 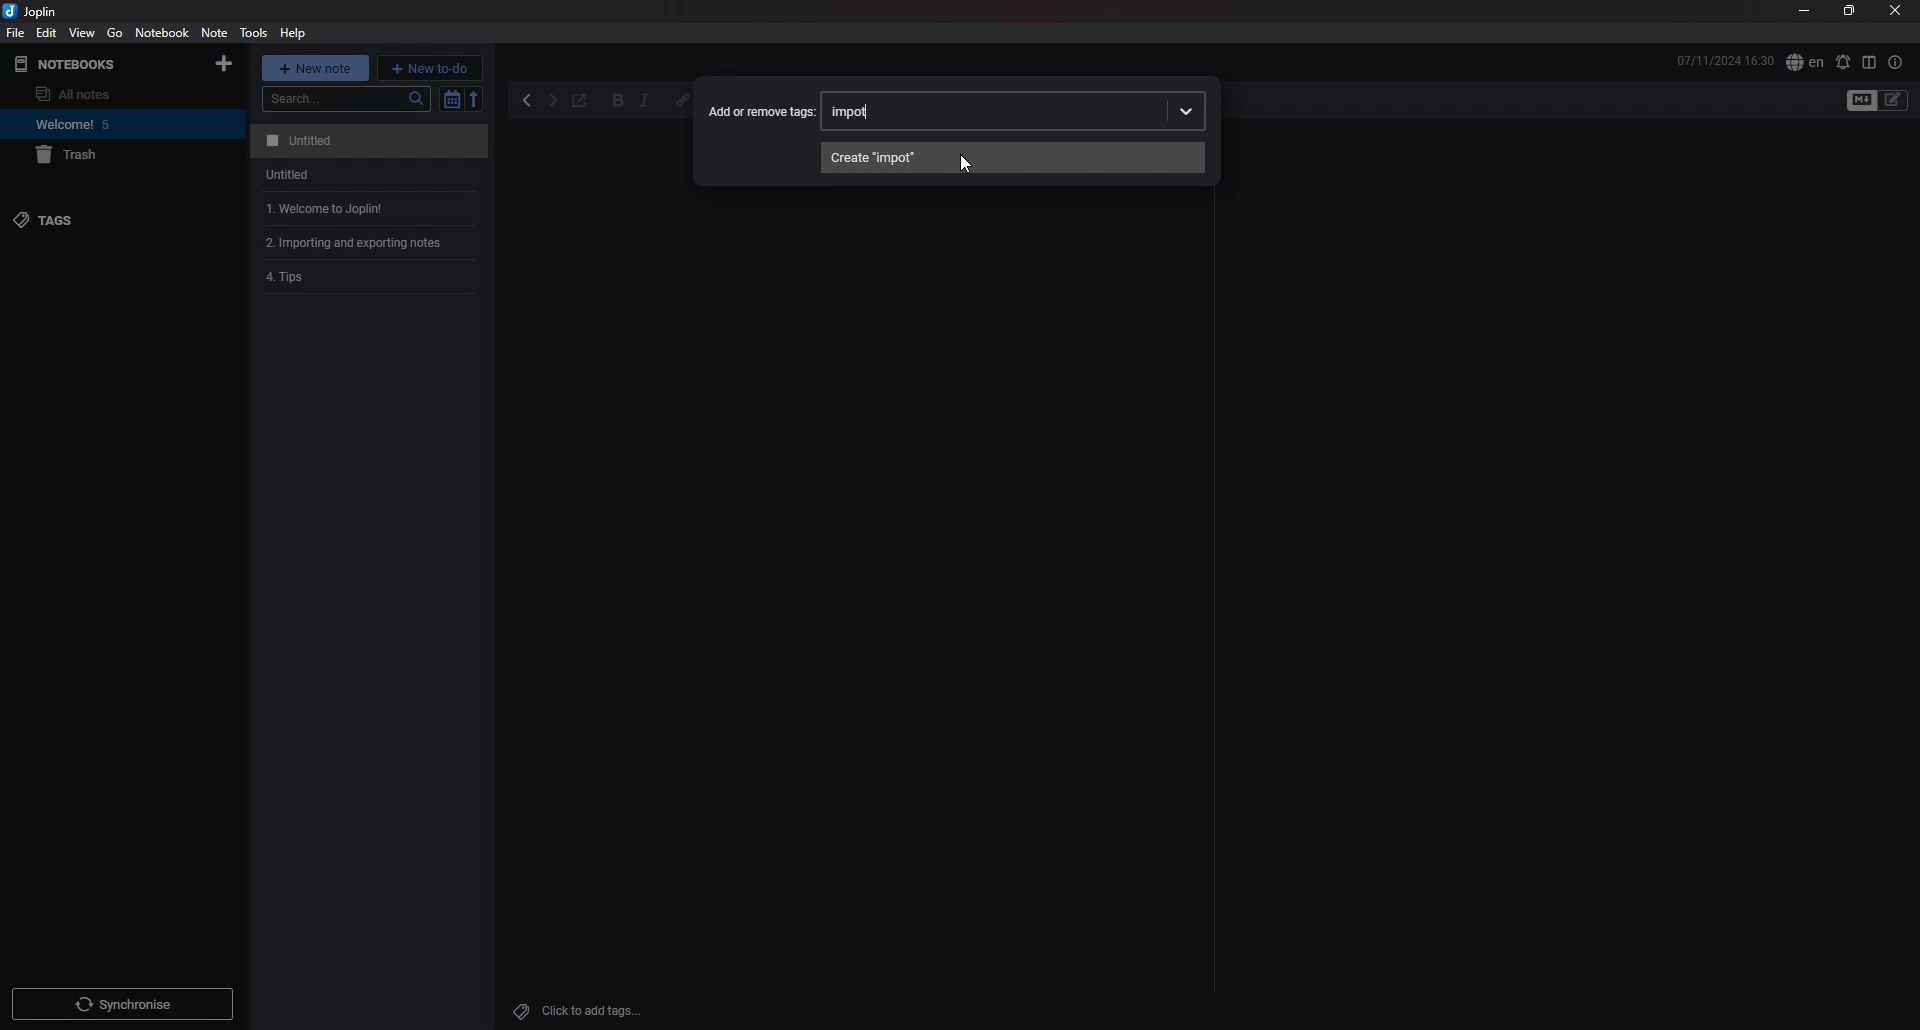 I want to click on minimize, so click(x=1804, y=13).